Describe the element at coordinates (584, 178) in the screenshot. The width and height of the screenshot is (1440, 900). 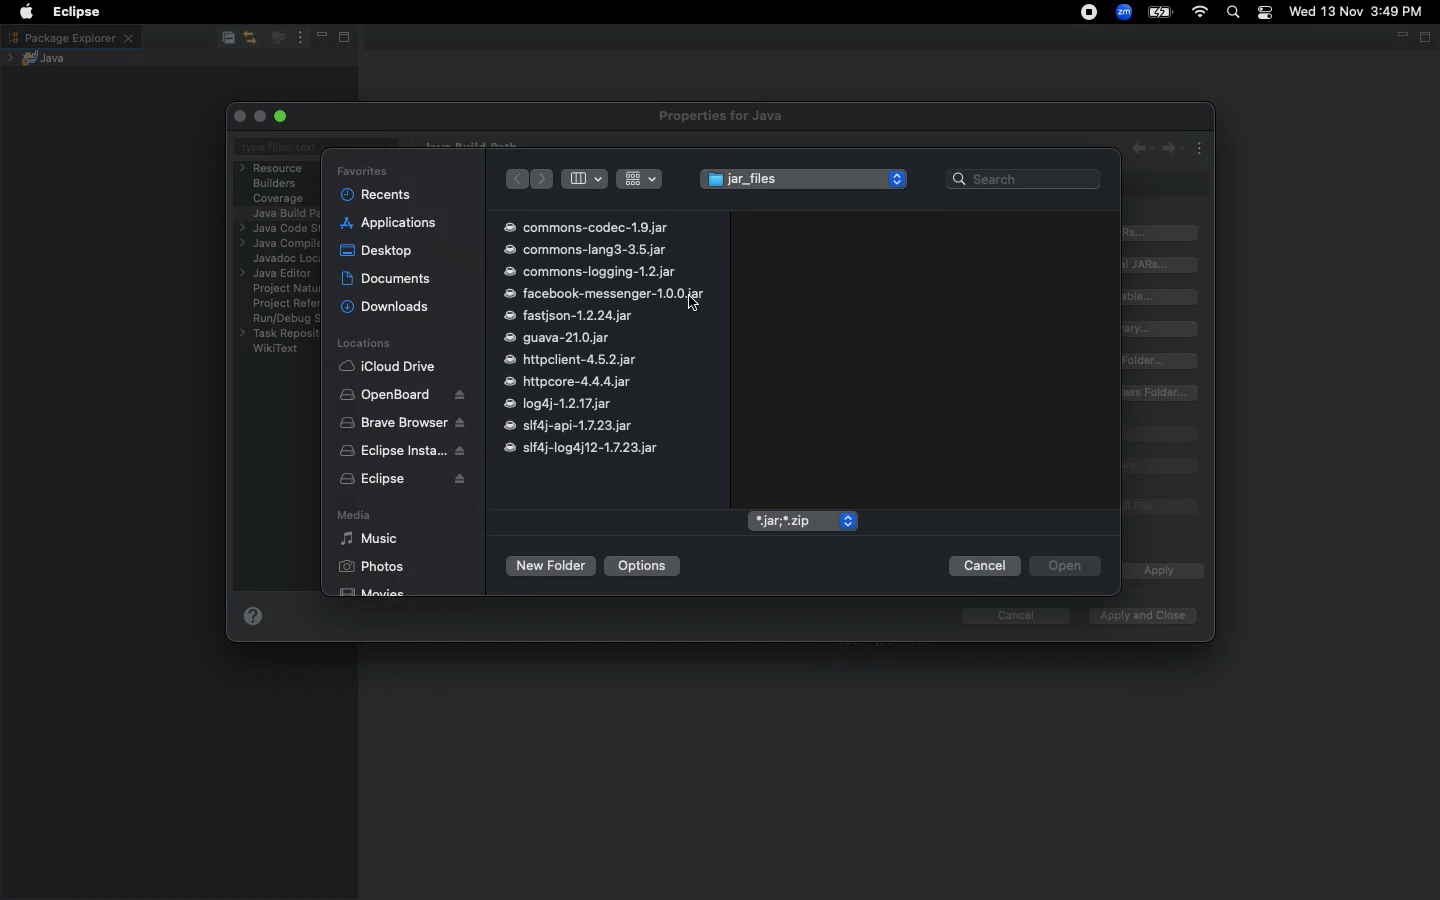
I see `View columns` at that location.